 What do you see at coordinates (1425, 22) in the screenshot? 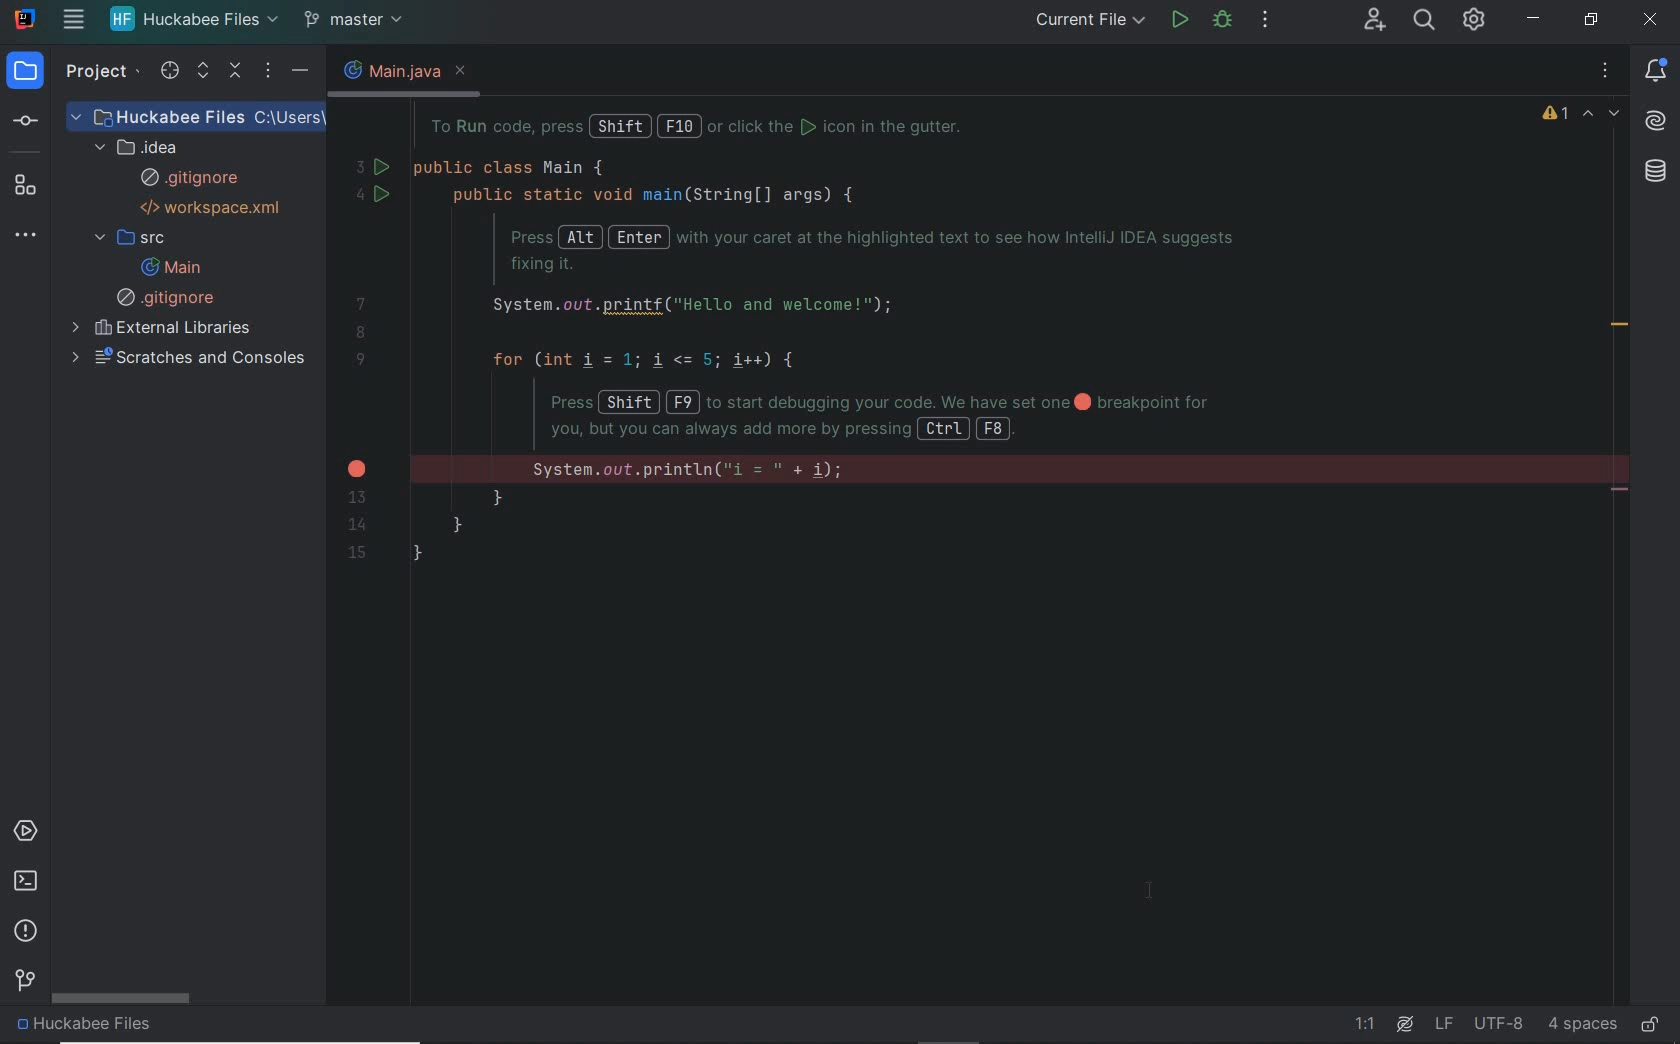
I see `search everywhere` at bounding box center [1425, 22].